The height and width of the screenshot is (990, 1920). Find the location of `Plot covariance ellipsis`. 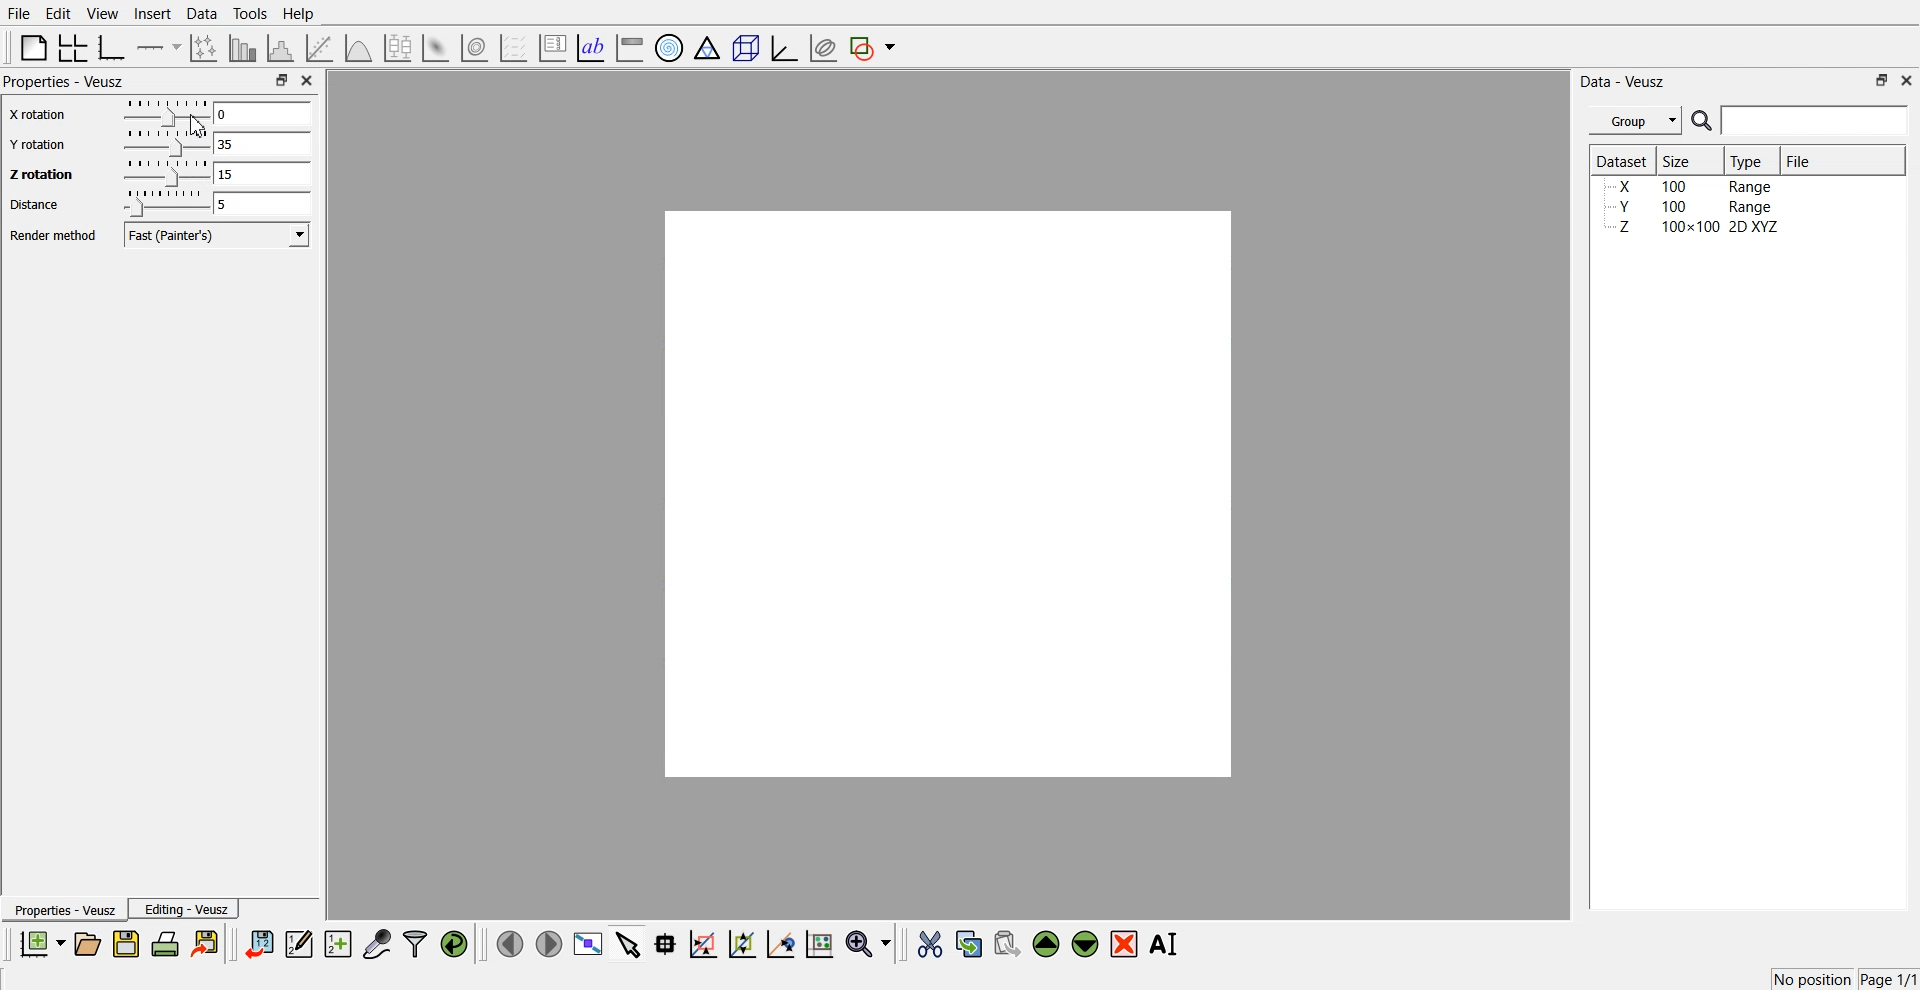

Plot covariance ellipsis is located at coordinates (824, 49).